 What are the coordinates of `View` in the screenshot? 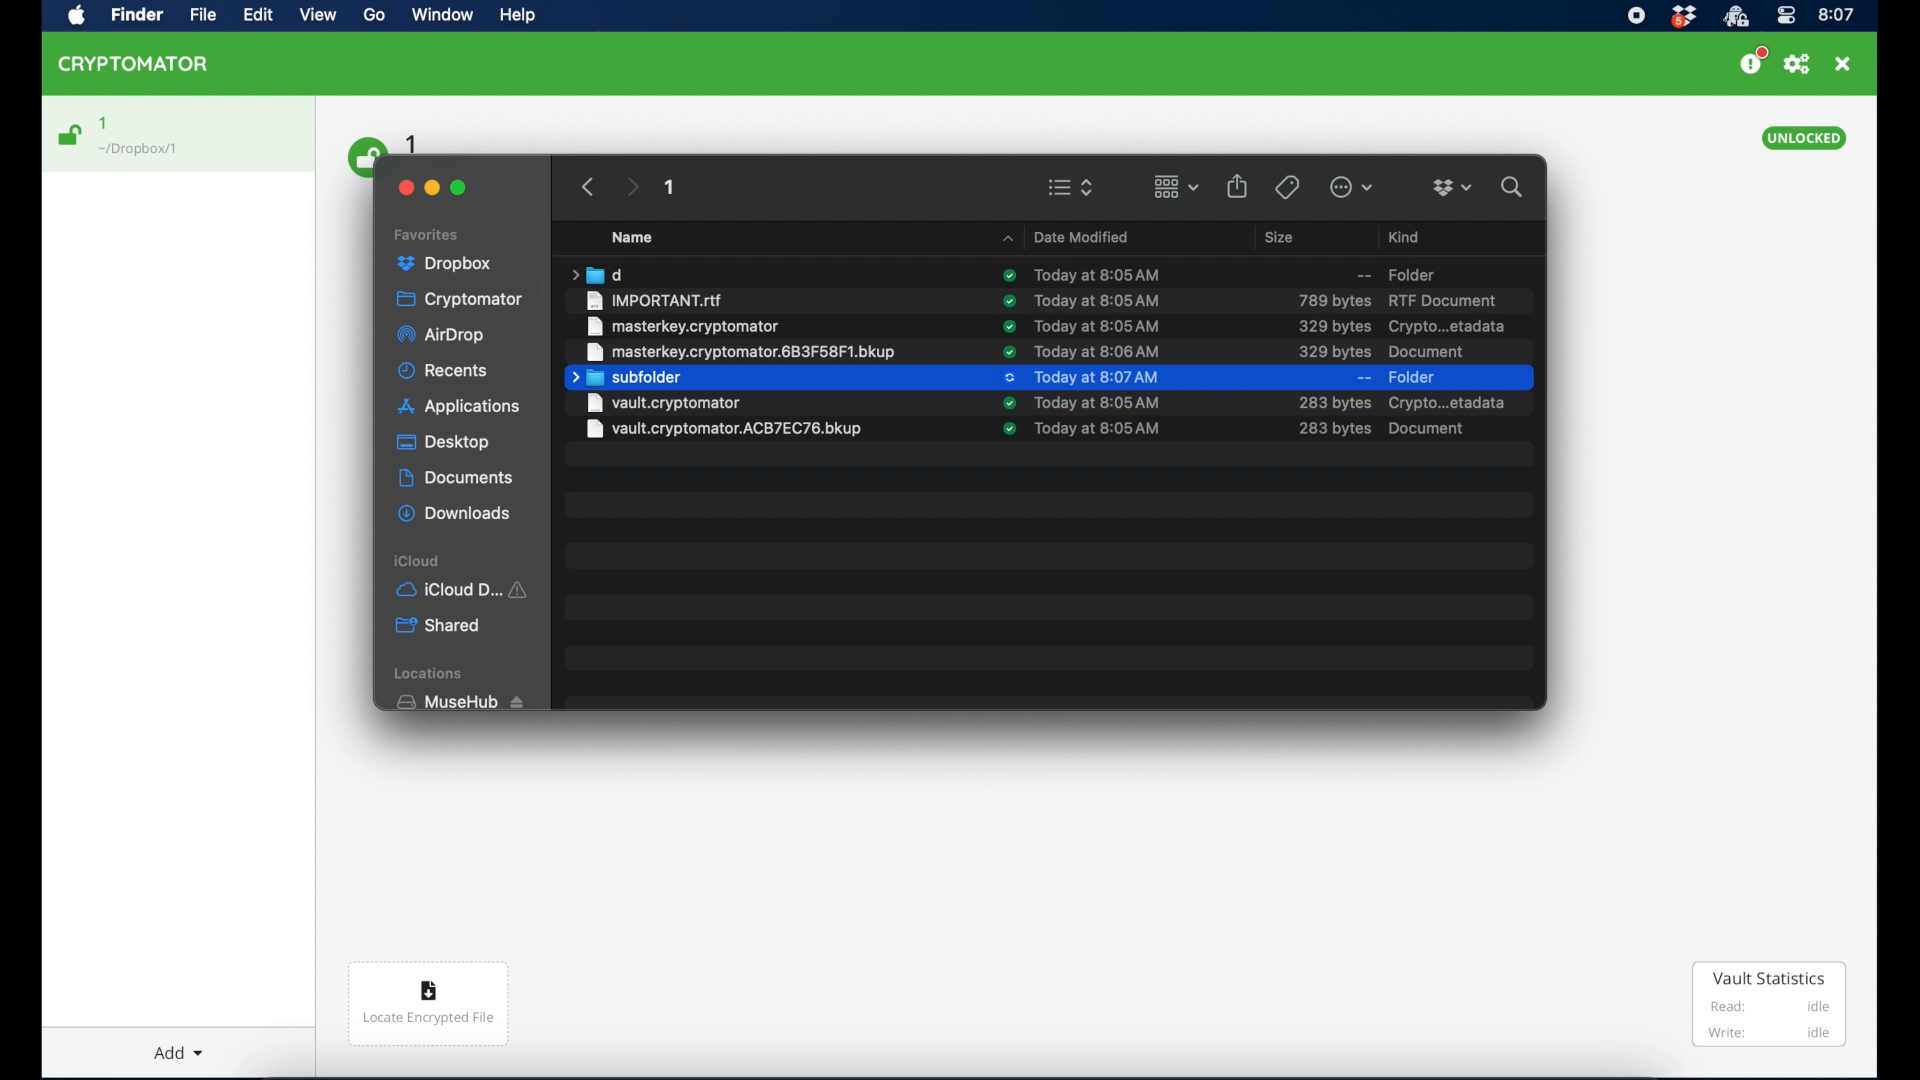 It's located at (321, 19).